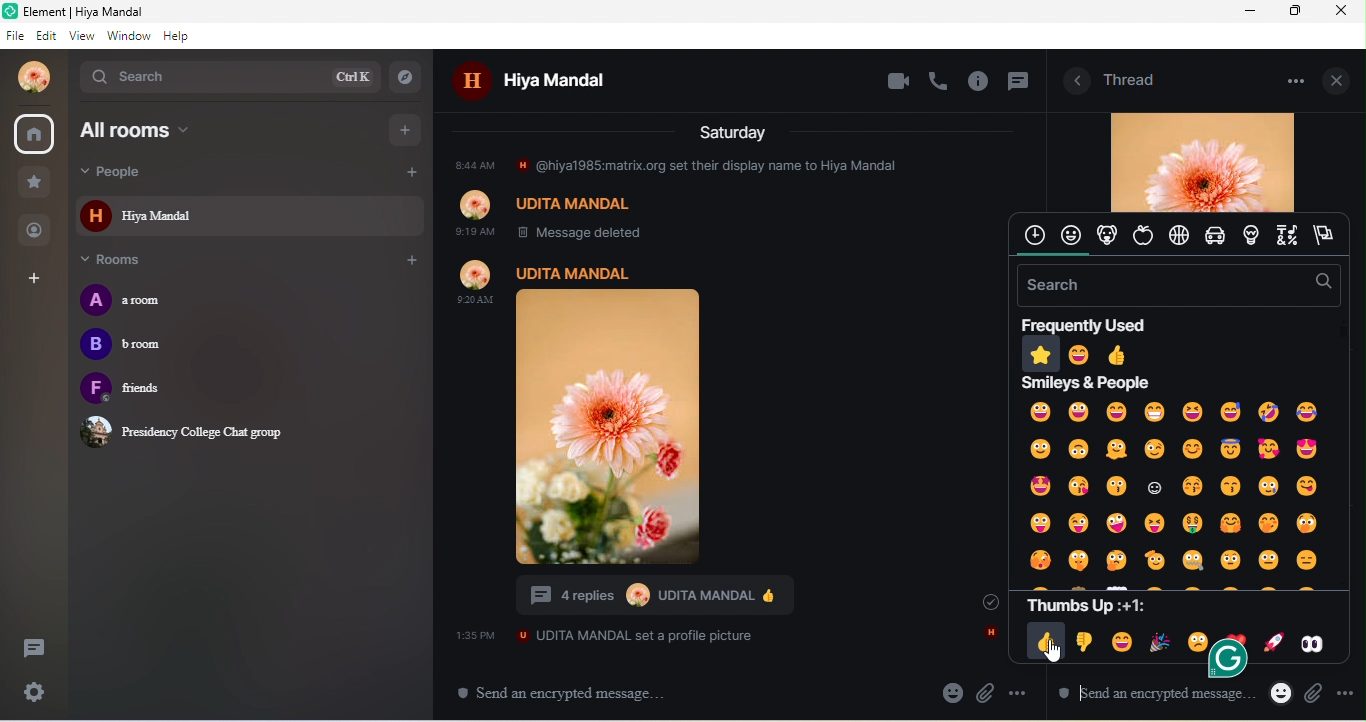 The image size is (1366, 722). What do you see at coordinates (1020, 693) in the screenshot?
I see `more option` at bounding box center [1020, 693].